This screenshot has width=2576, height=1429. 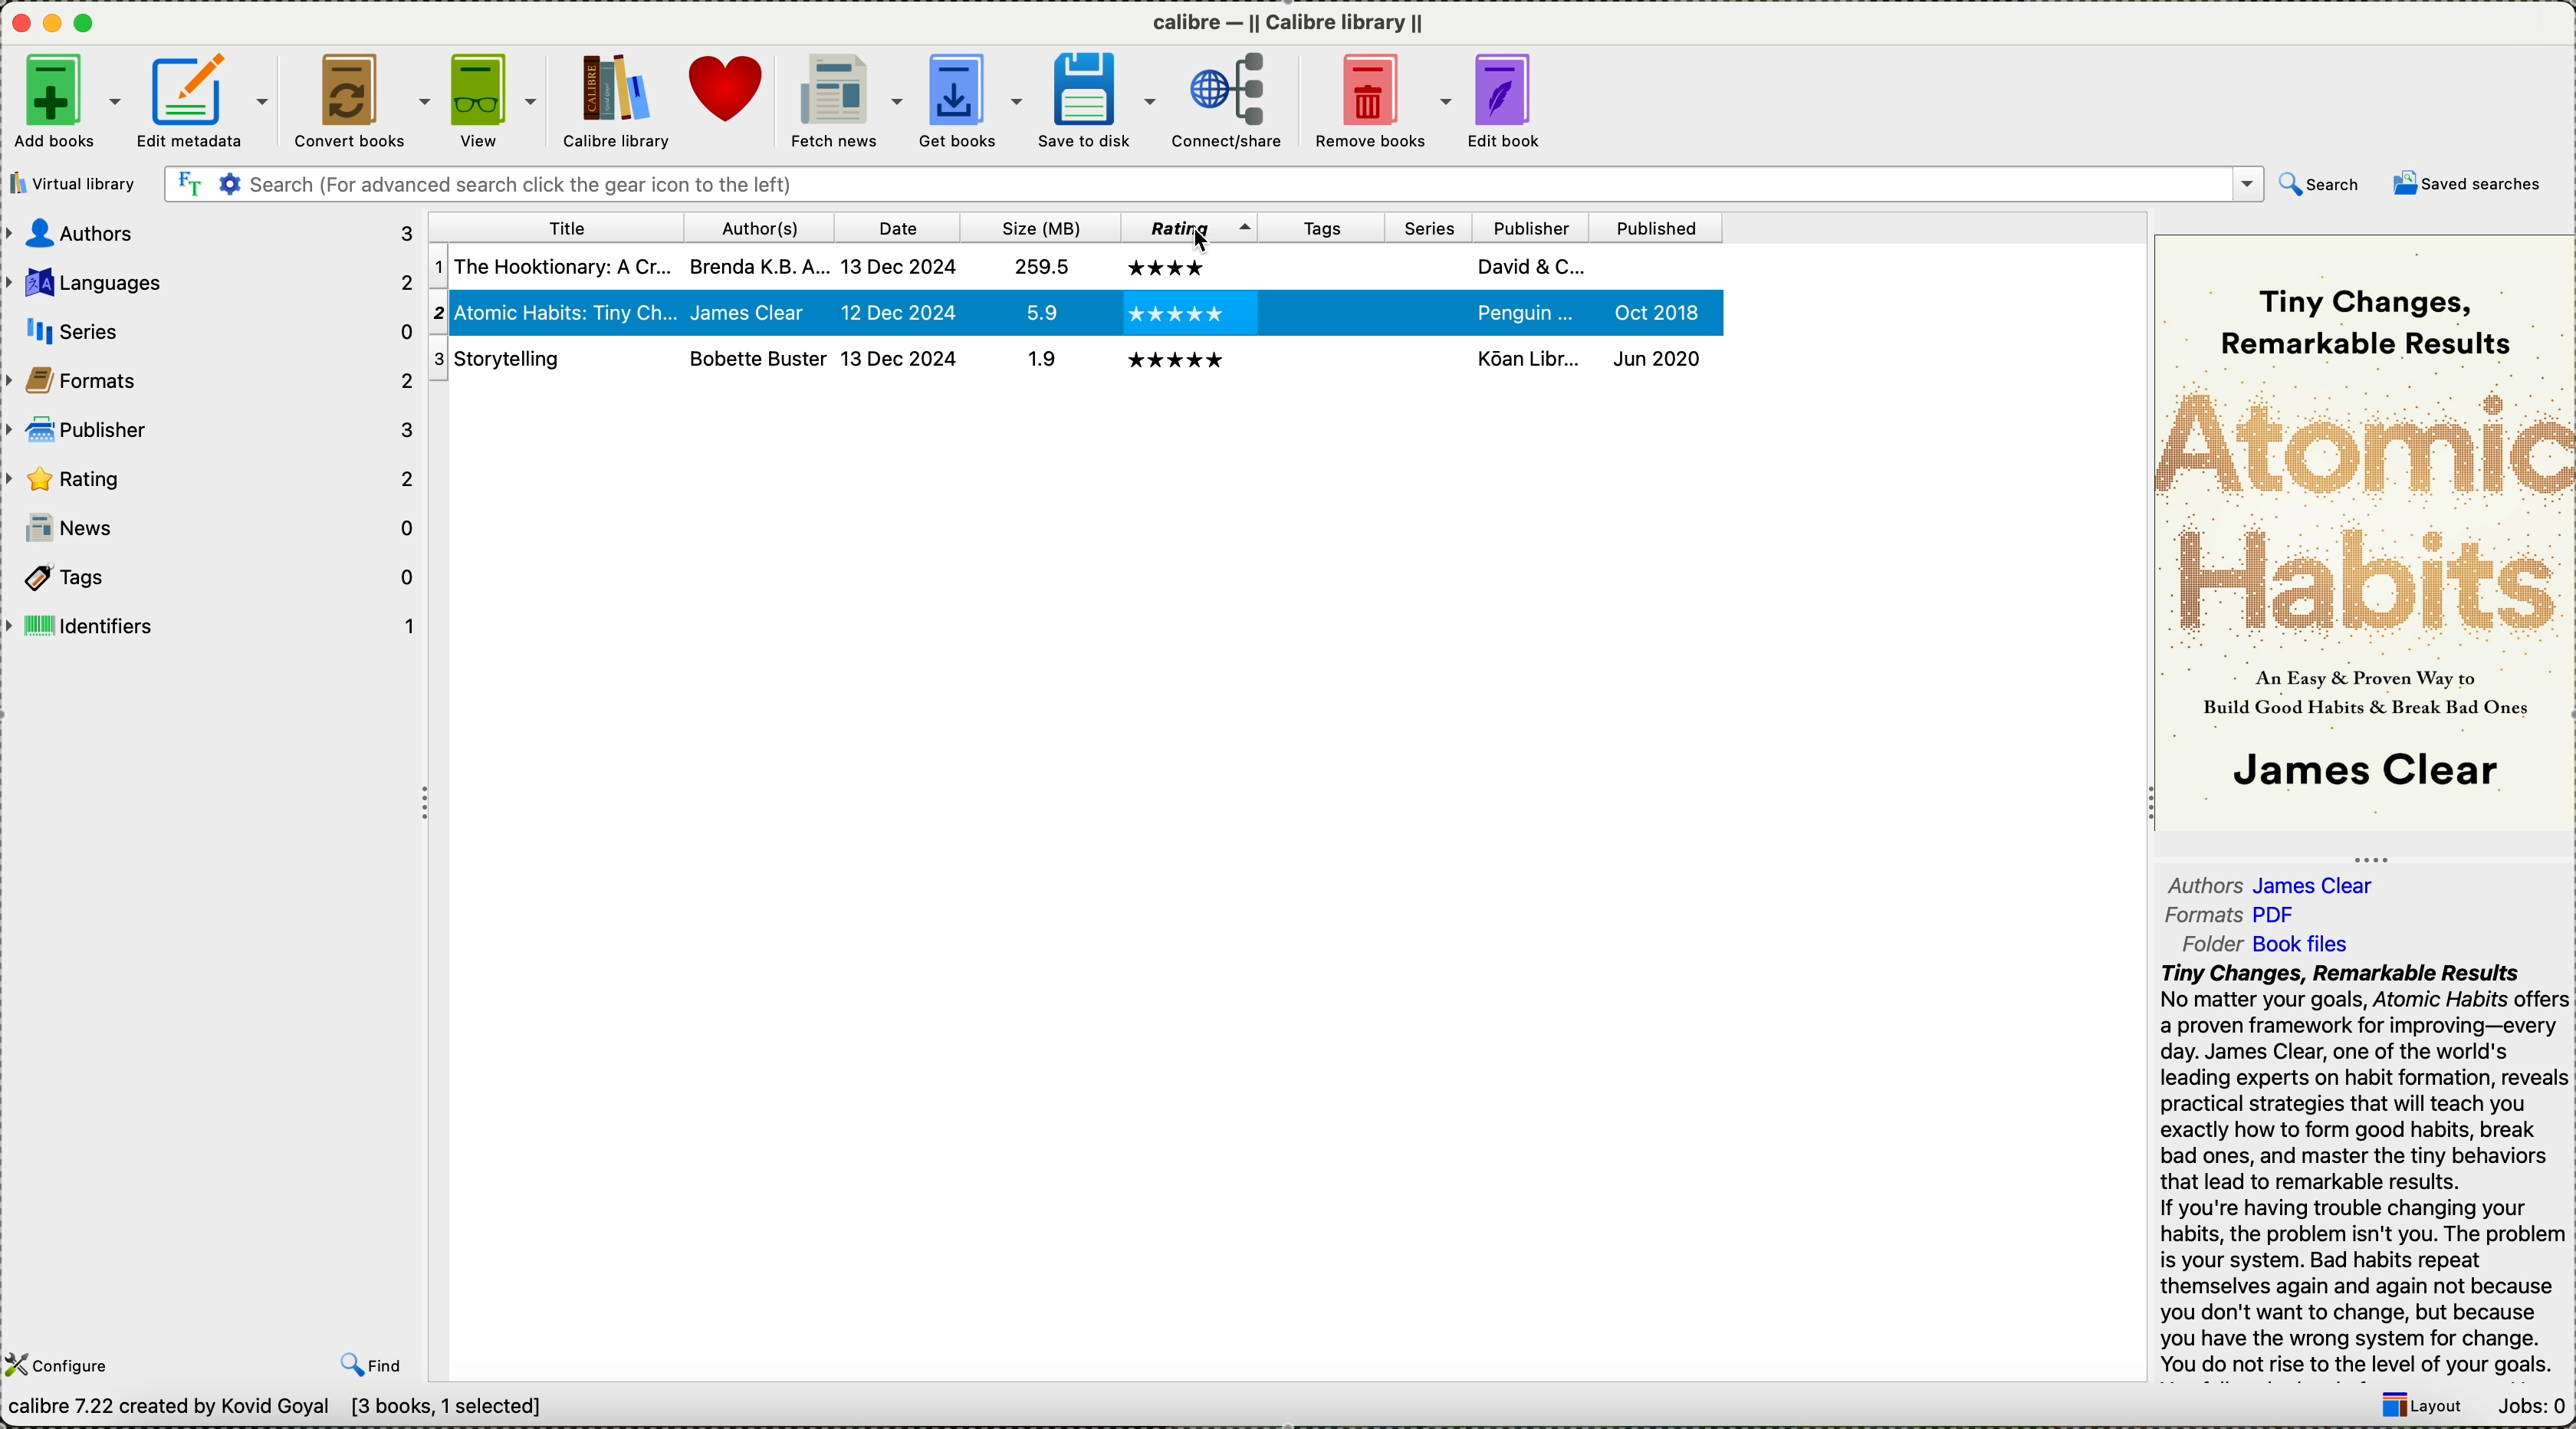 I want to click on Cursor, so click(x=1200, y=243).